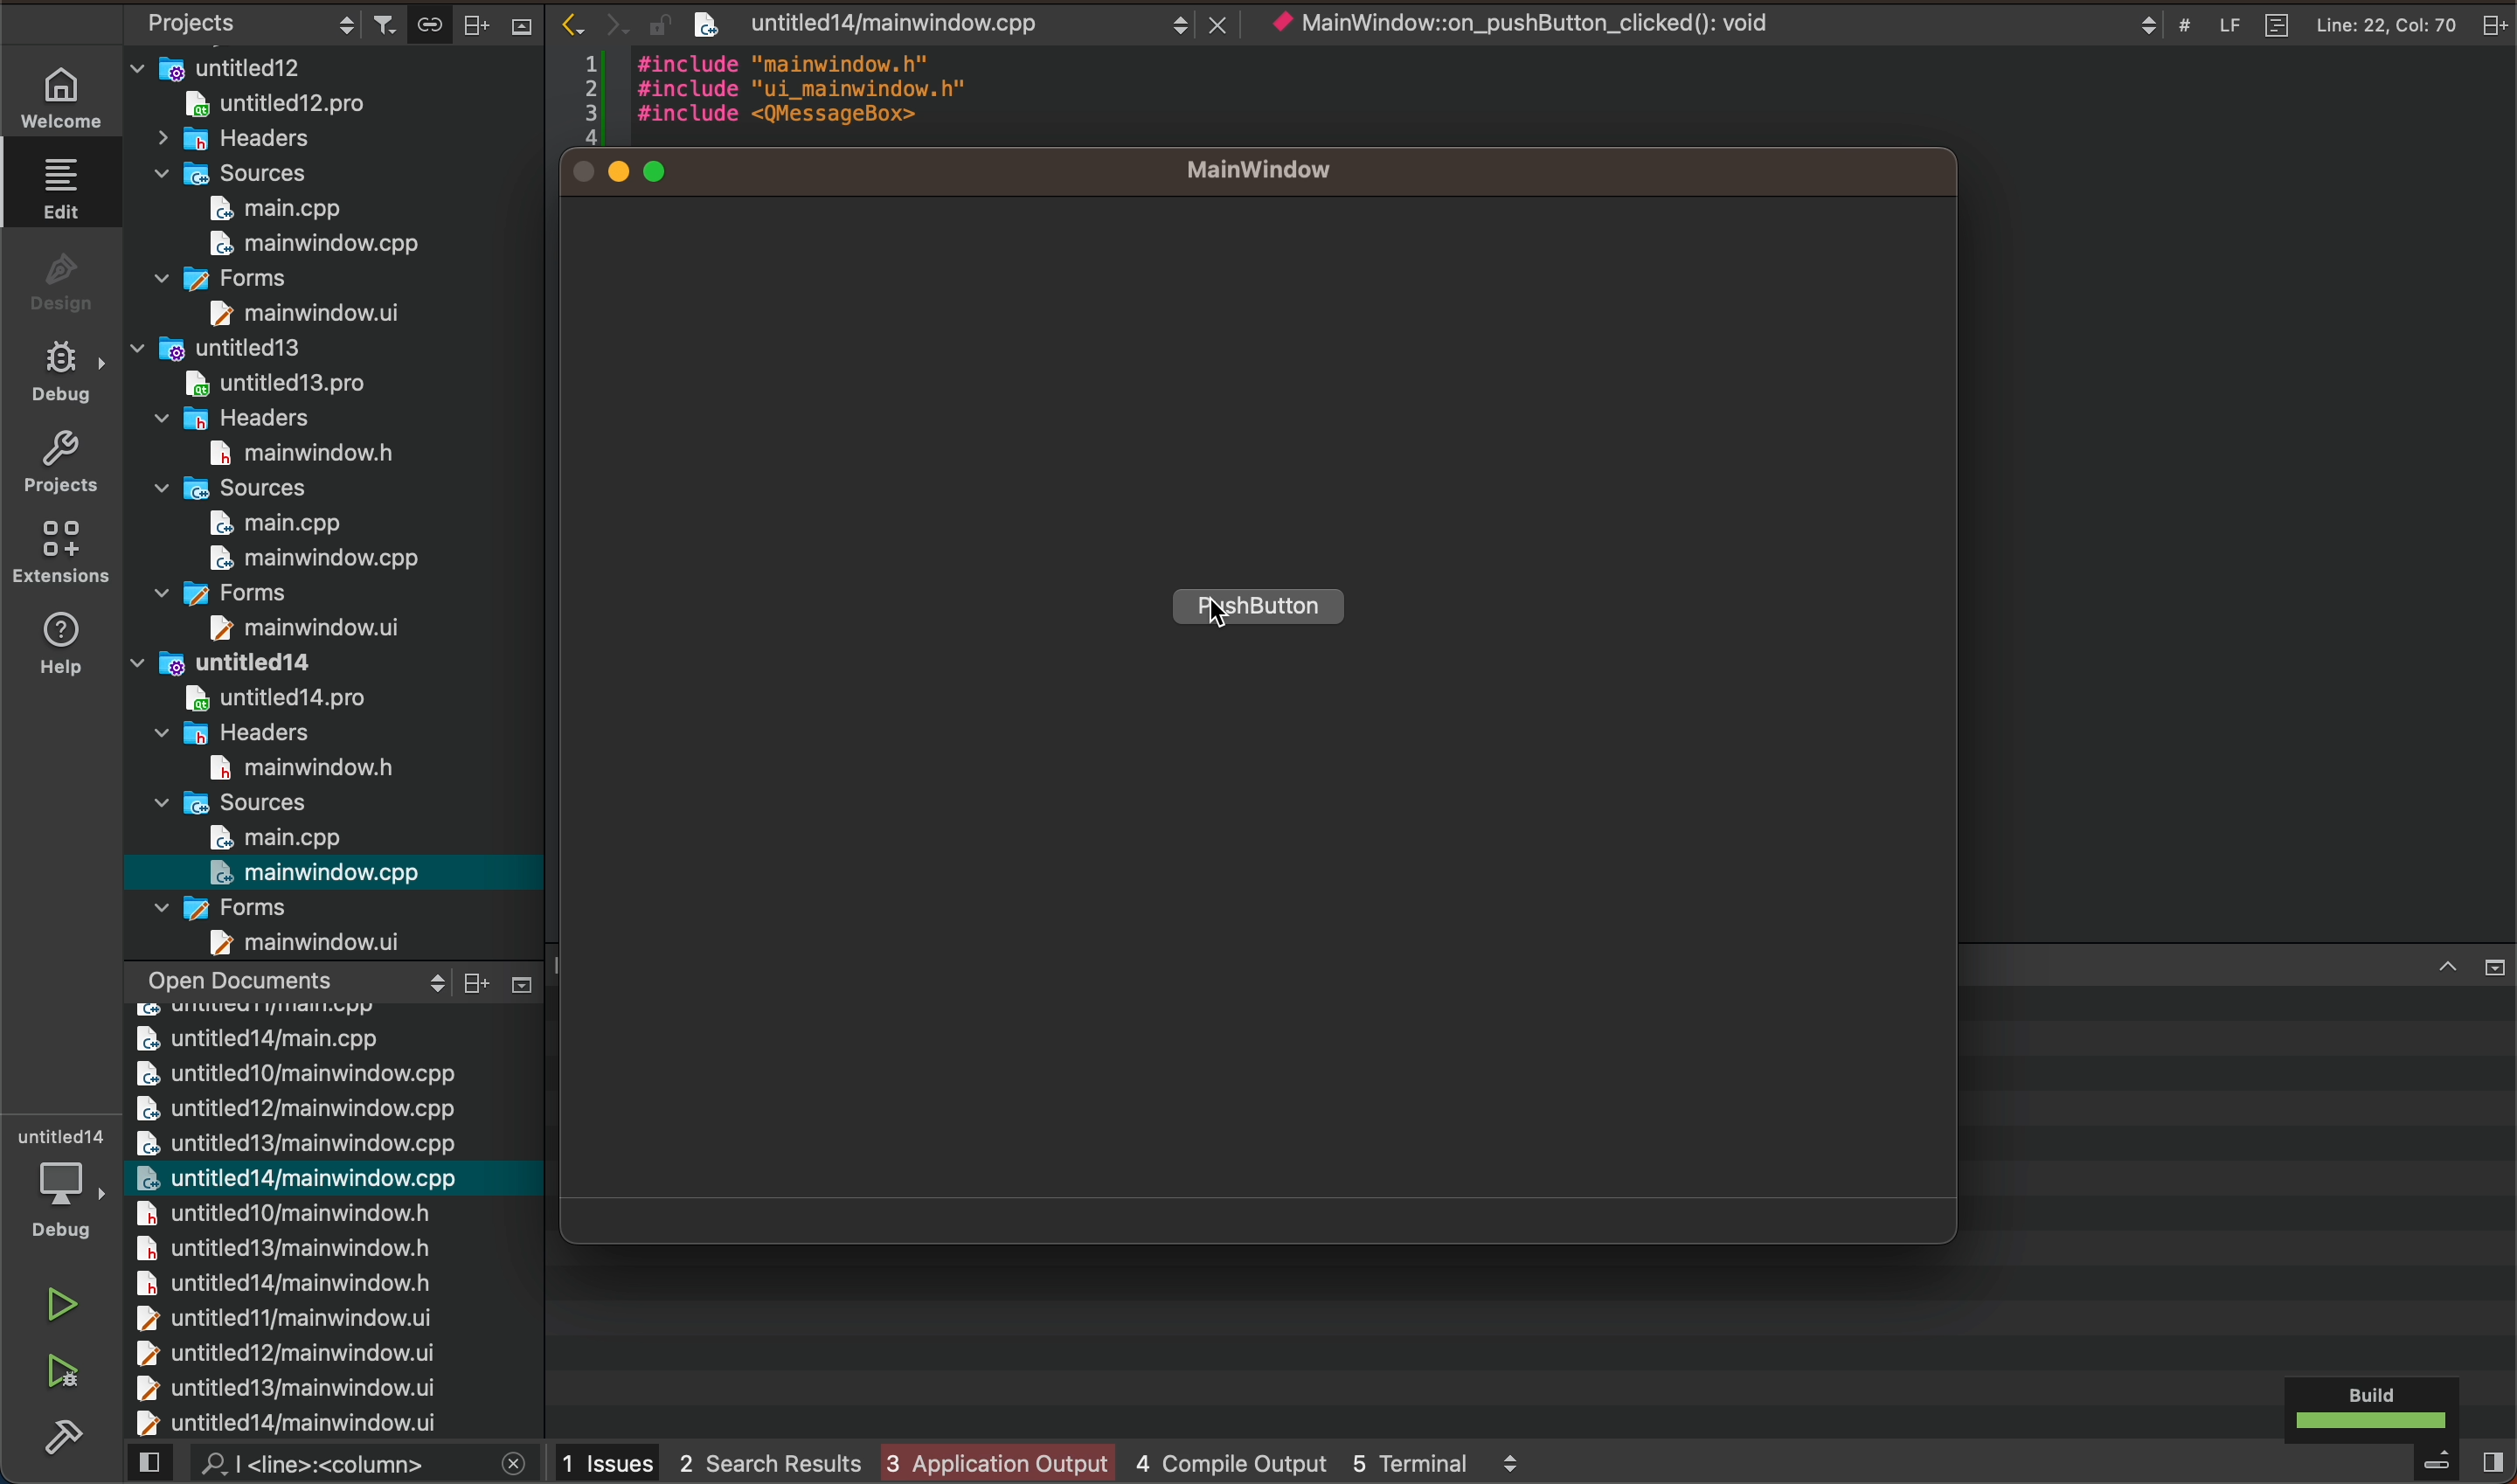 The width and height of the screenshot is (2517, 1484). Describe the element at coordinates (255, 695) in the screenshot. I see `untitled14 pro` at that location.